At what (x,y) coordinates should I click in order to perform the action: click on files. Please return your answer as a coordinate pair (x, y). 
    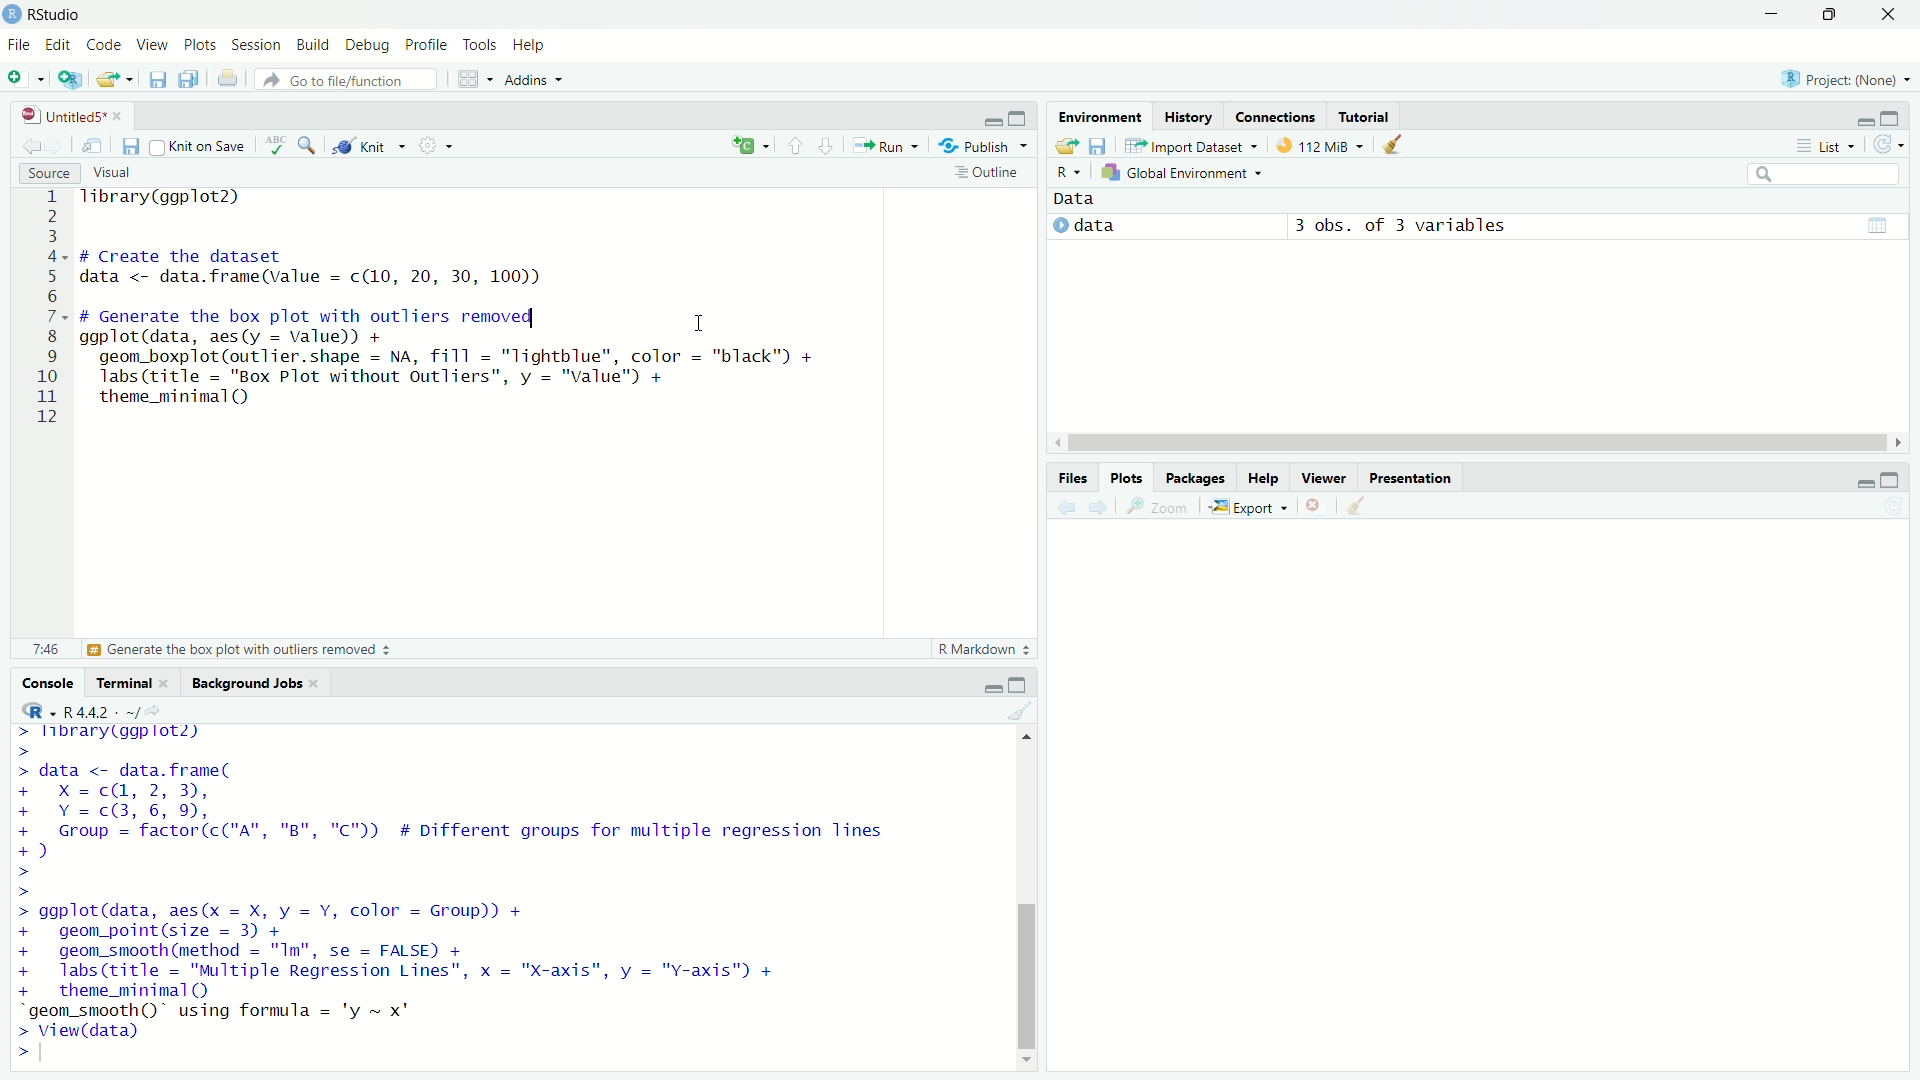
    Looking at the image, I should click on (126, 148).